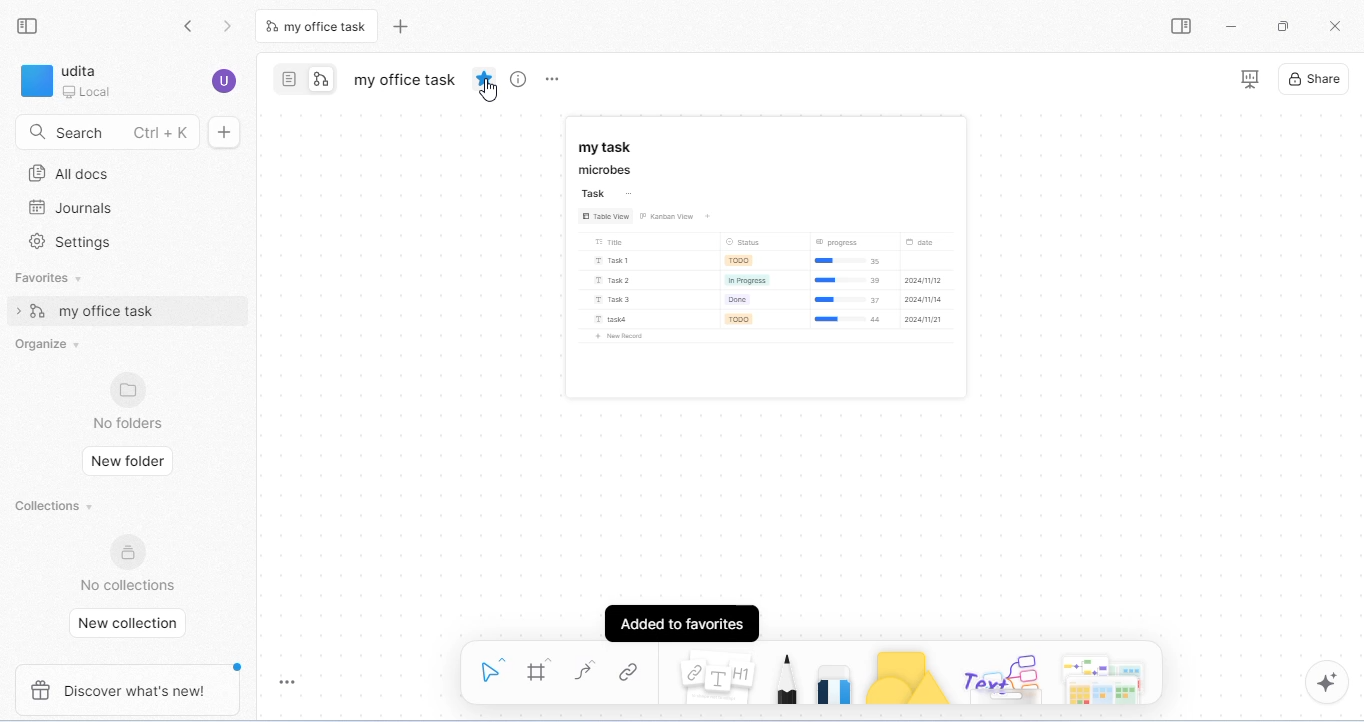 The height and width of the screenshot is (722, 1364). Describe the element at coordinates (292, 681) in the screenshot. I see `toggle zoom` at that location.